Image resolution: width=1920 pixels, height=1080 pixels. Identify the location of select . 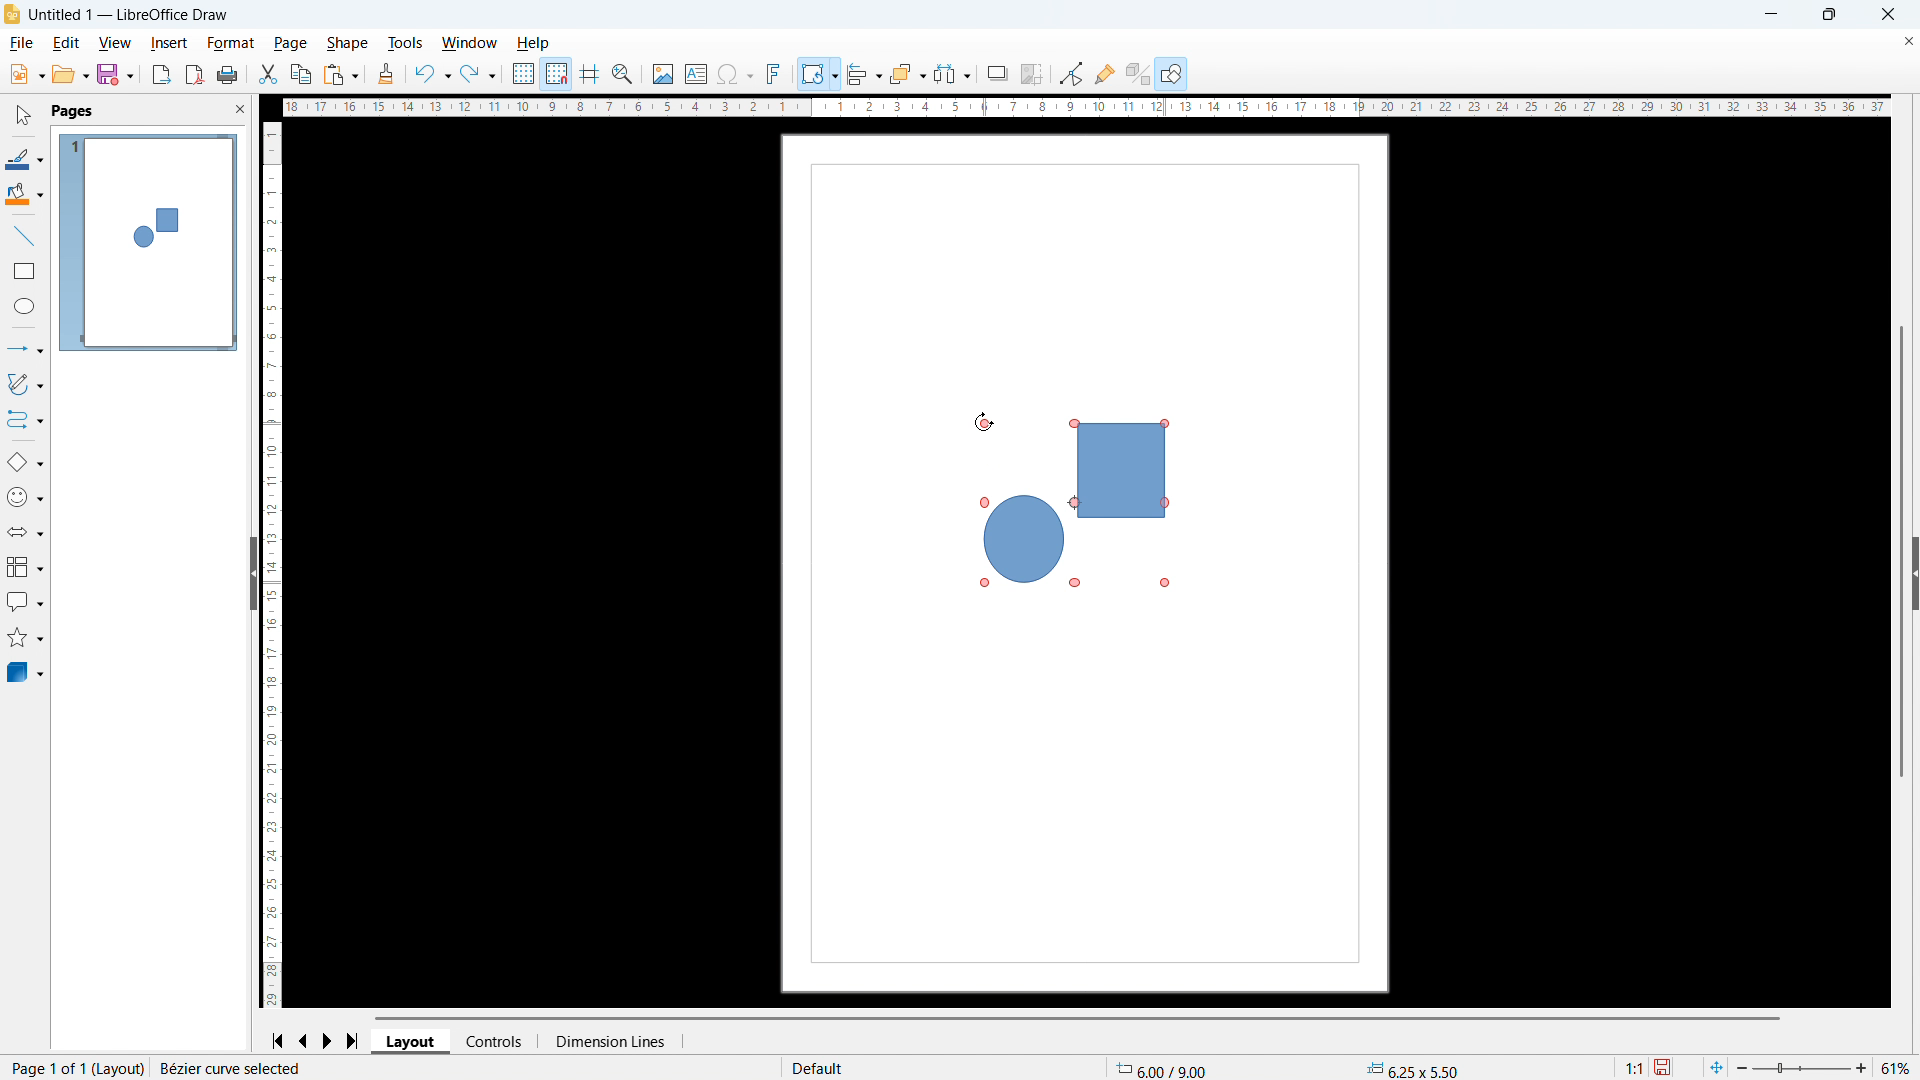
(25, 116).